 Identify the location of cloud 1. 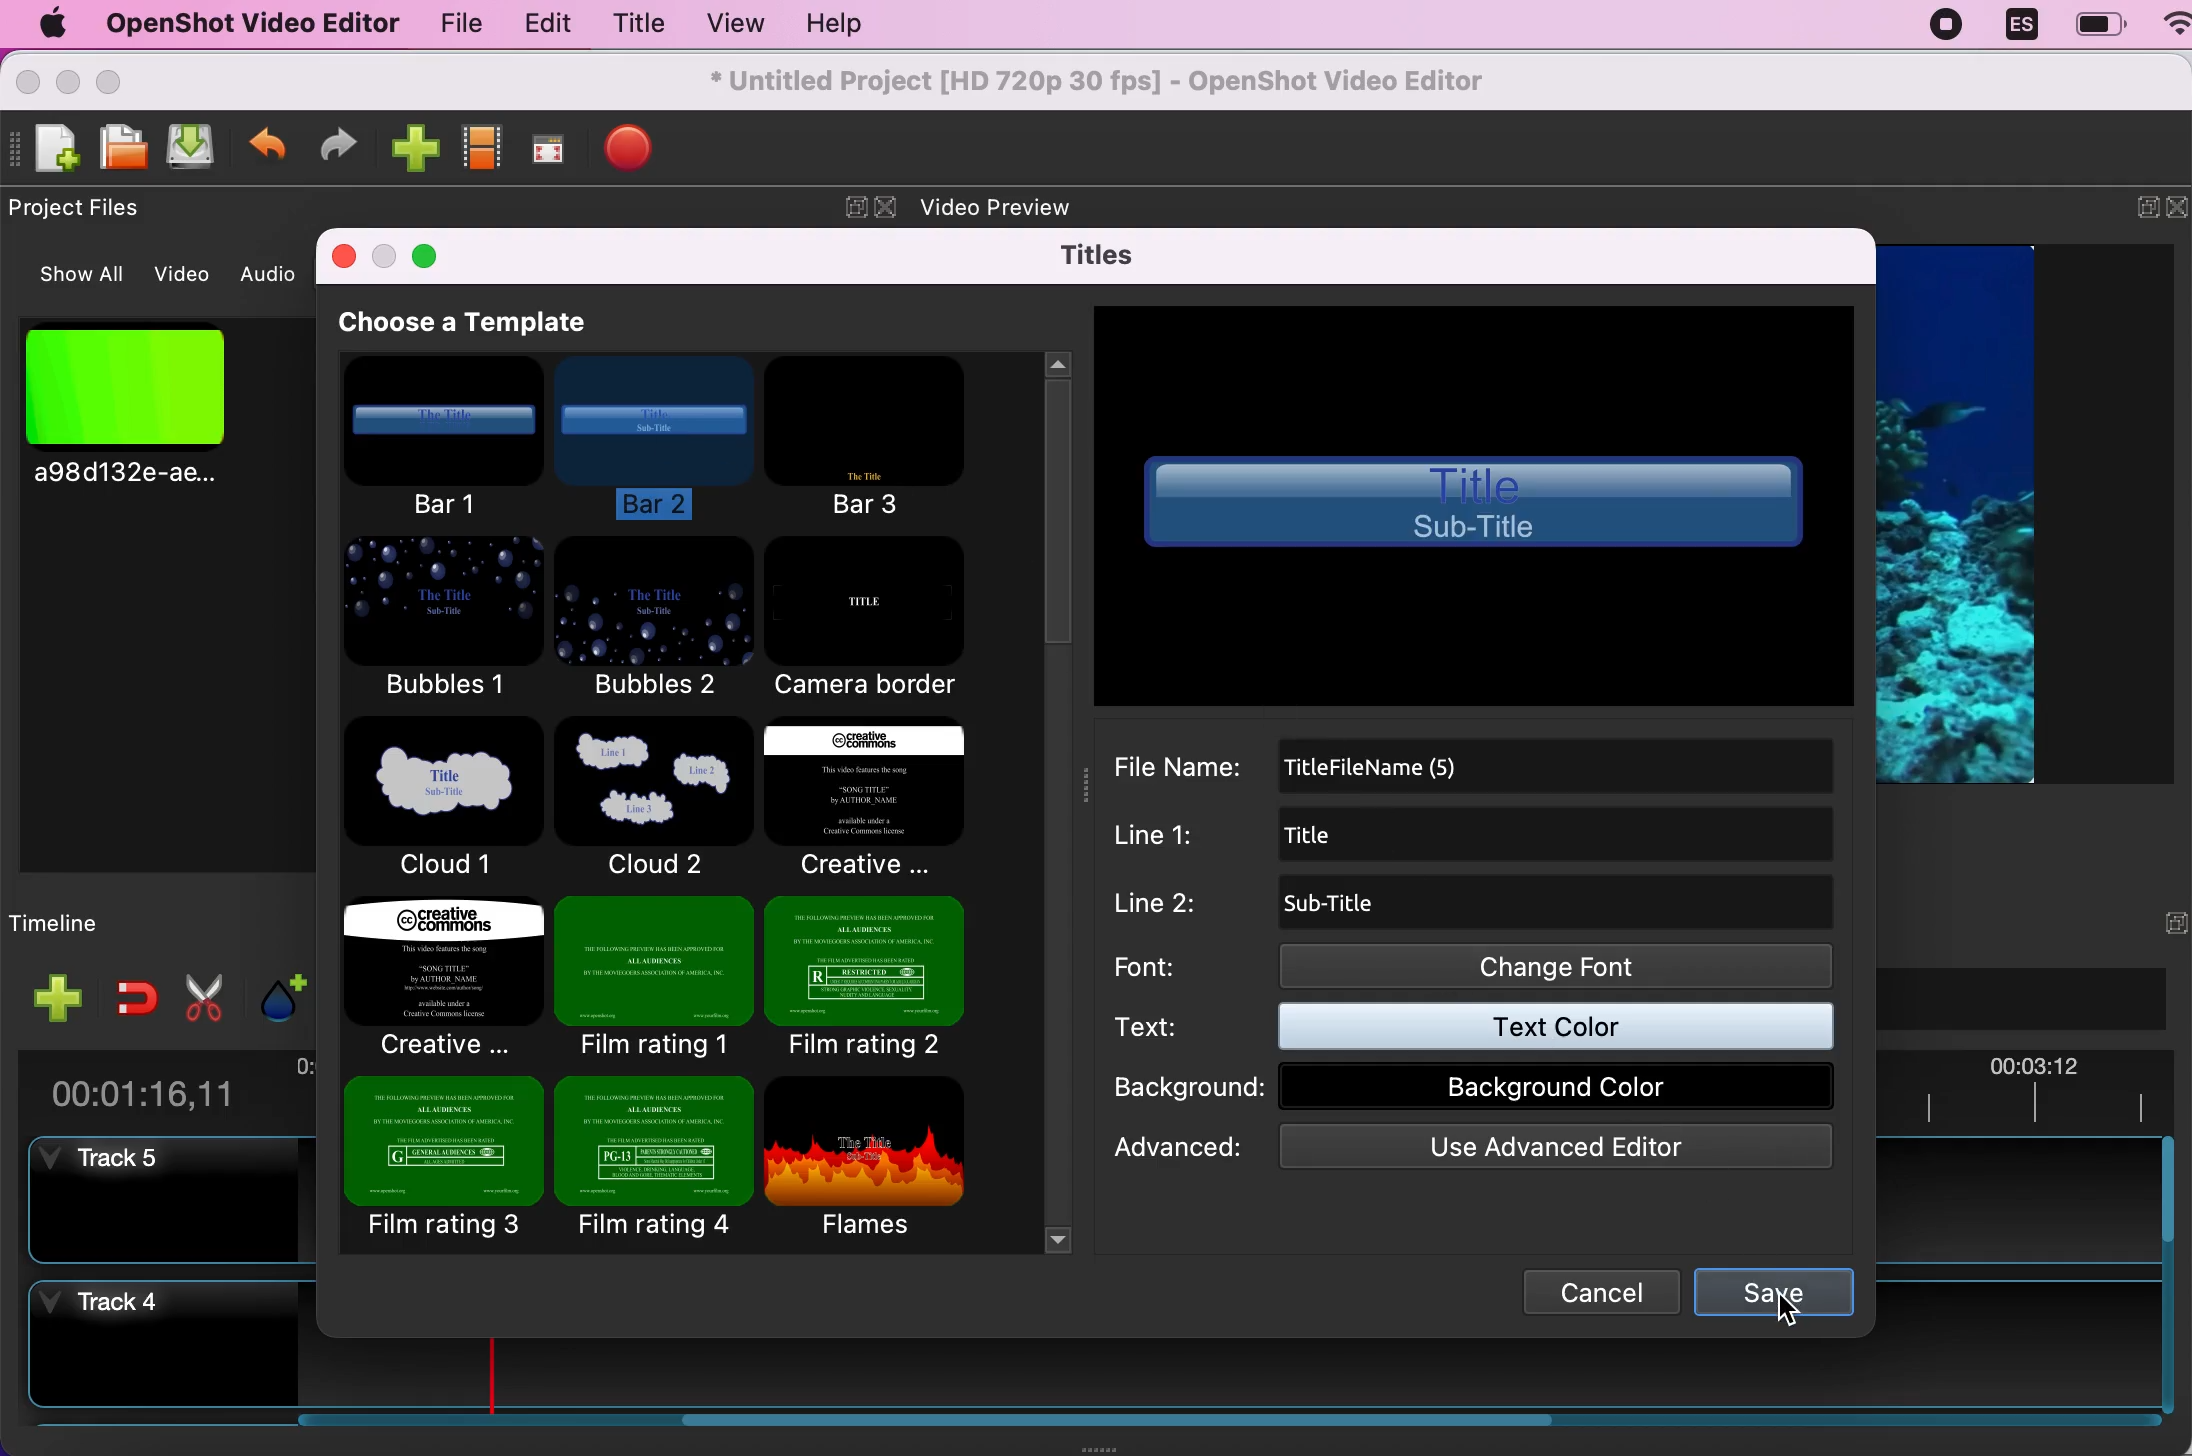
(447, 801).